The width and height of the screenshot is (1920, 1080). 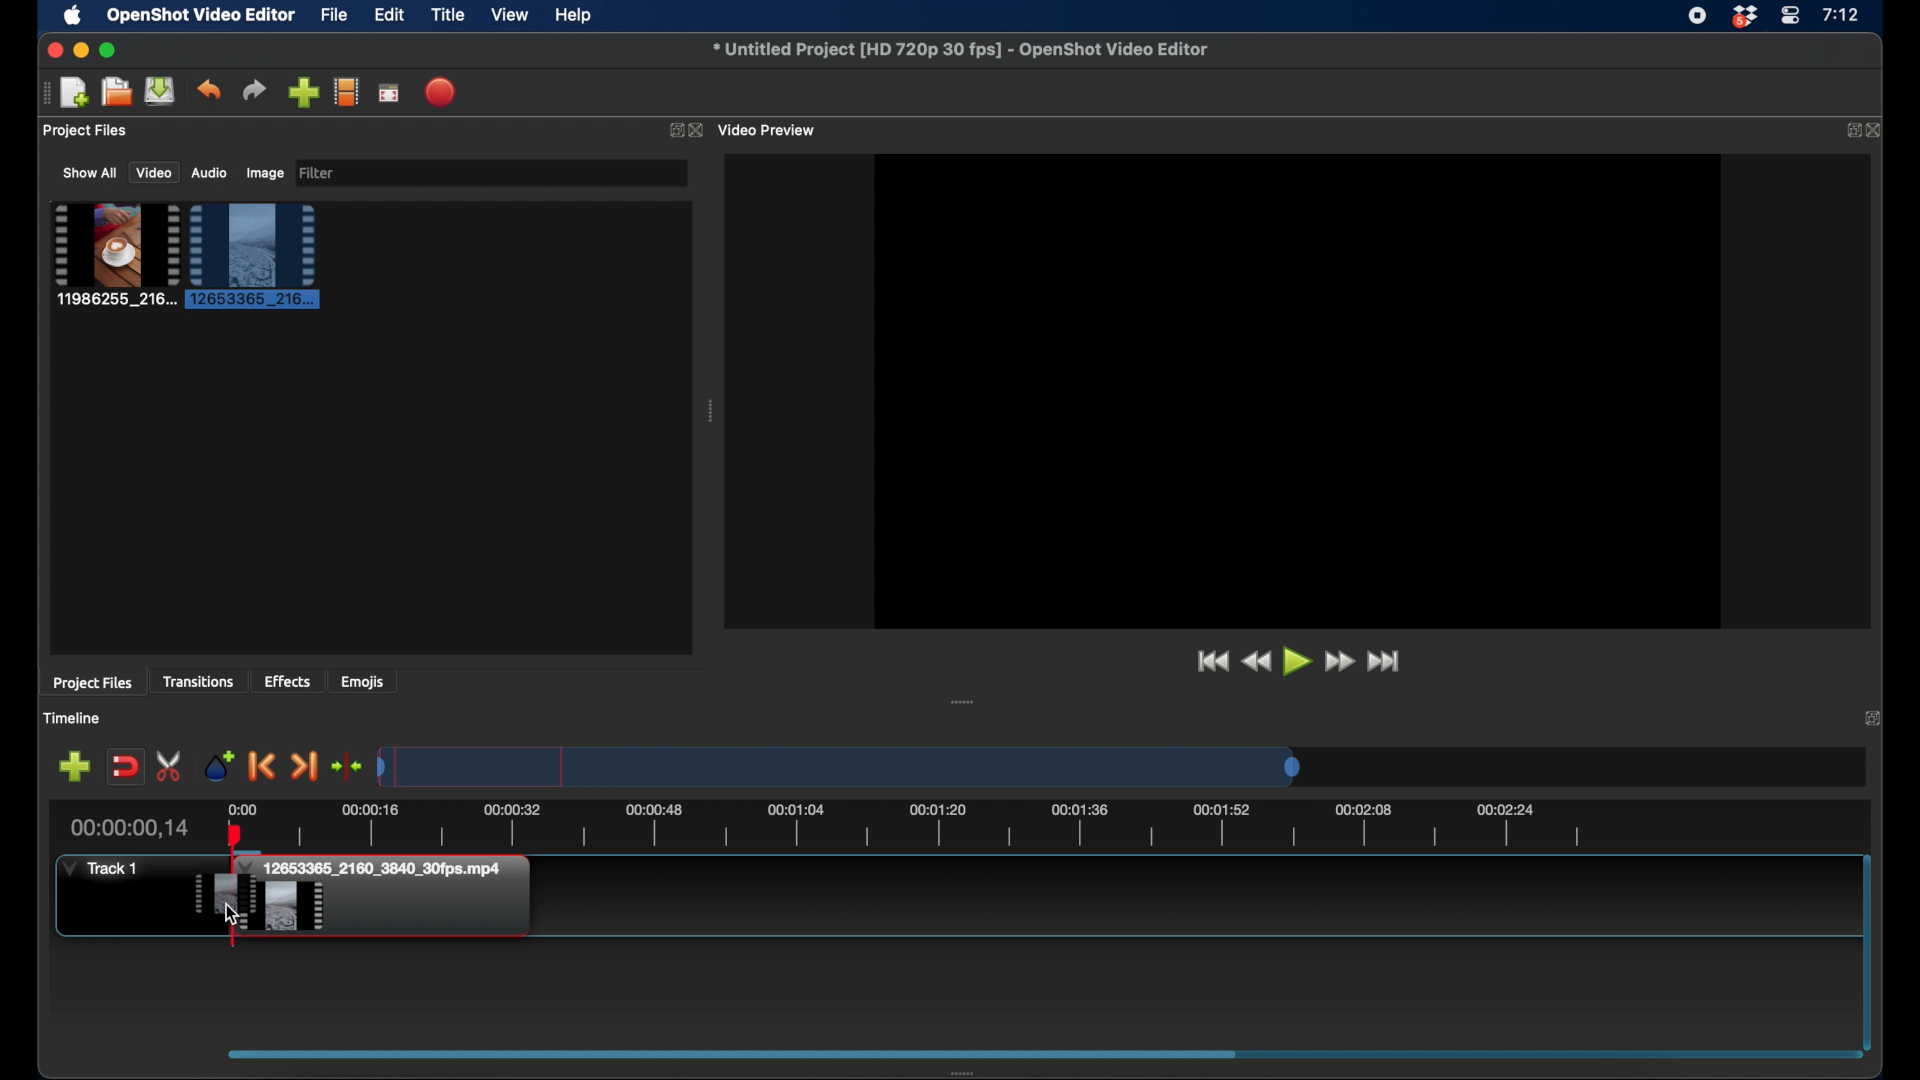 What do you see at coordinates (85, 131) in the screenshot?
I see `project files` at bounding box center [85, 131].